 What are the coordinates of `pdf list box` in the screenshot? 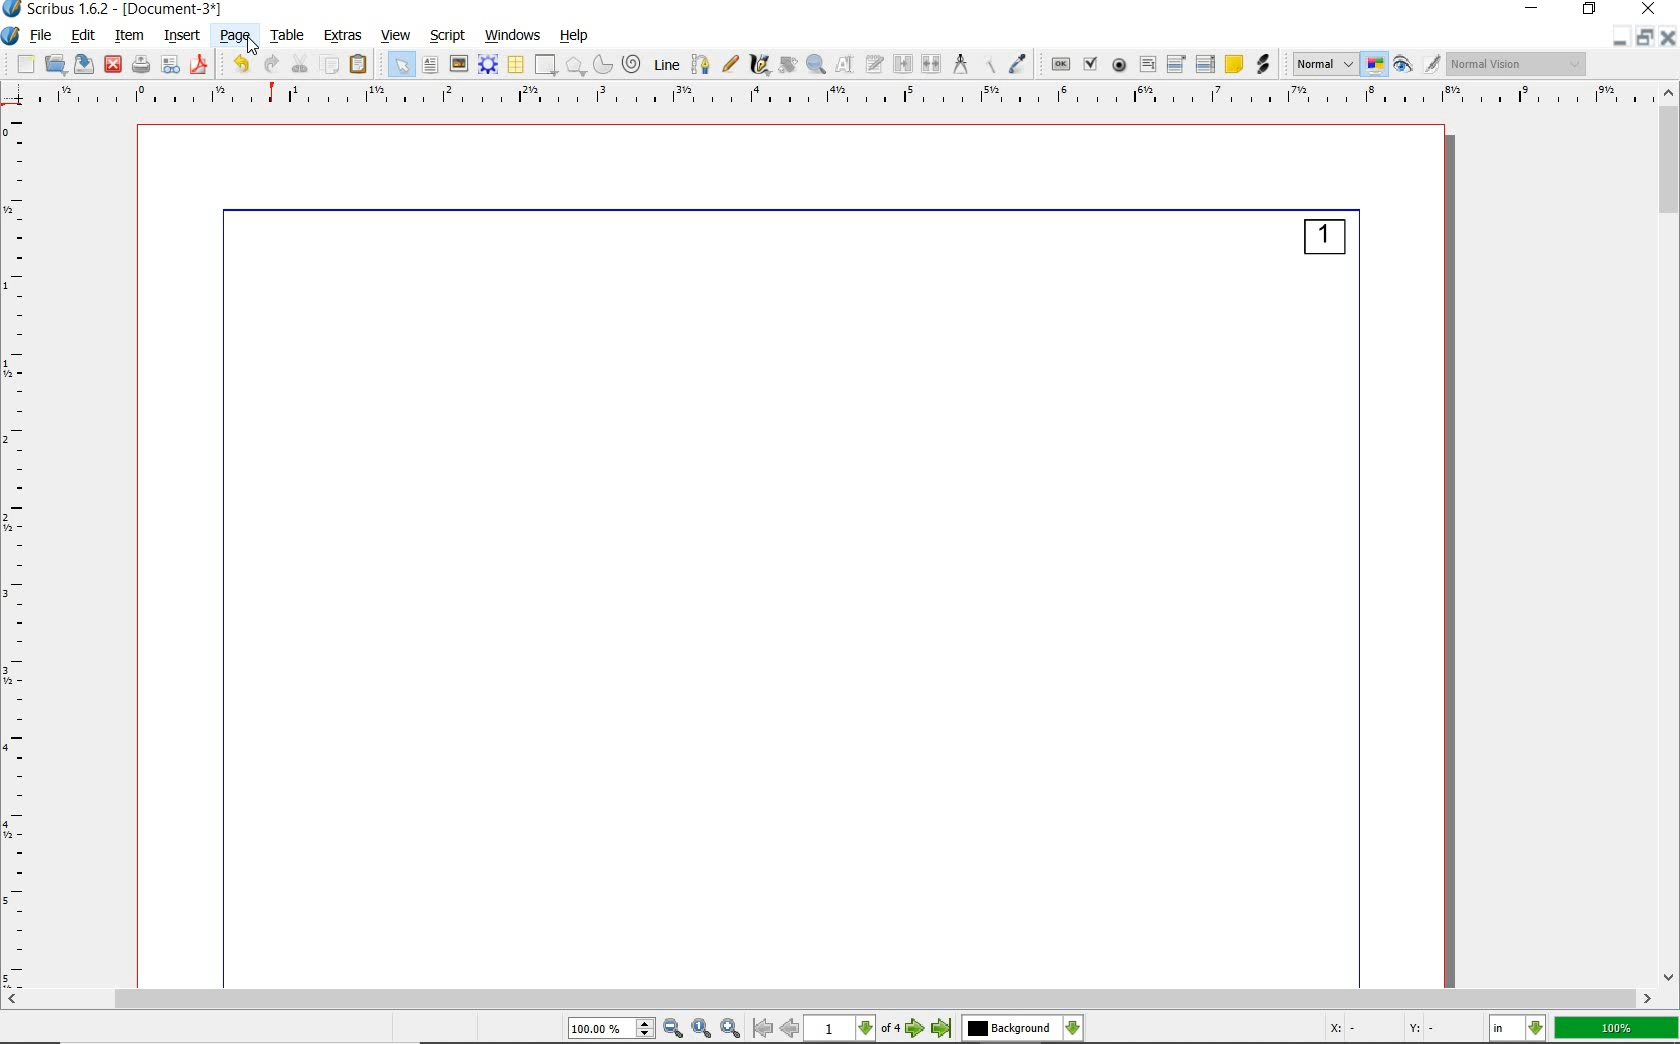 It's located at (1207, 64).